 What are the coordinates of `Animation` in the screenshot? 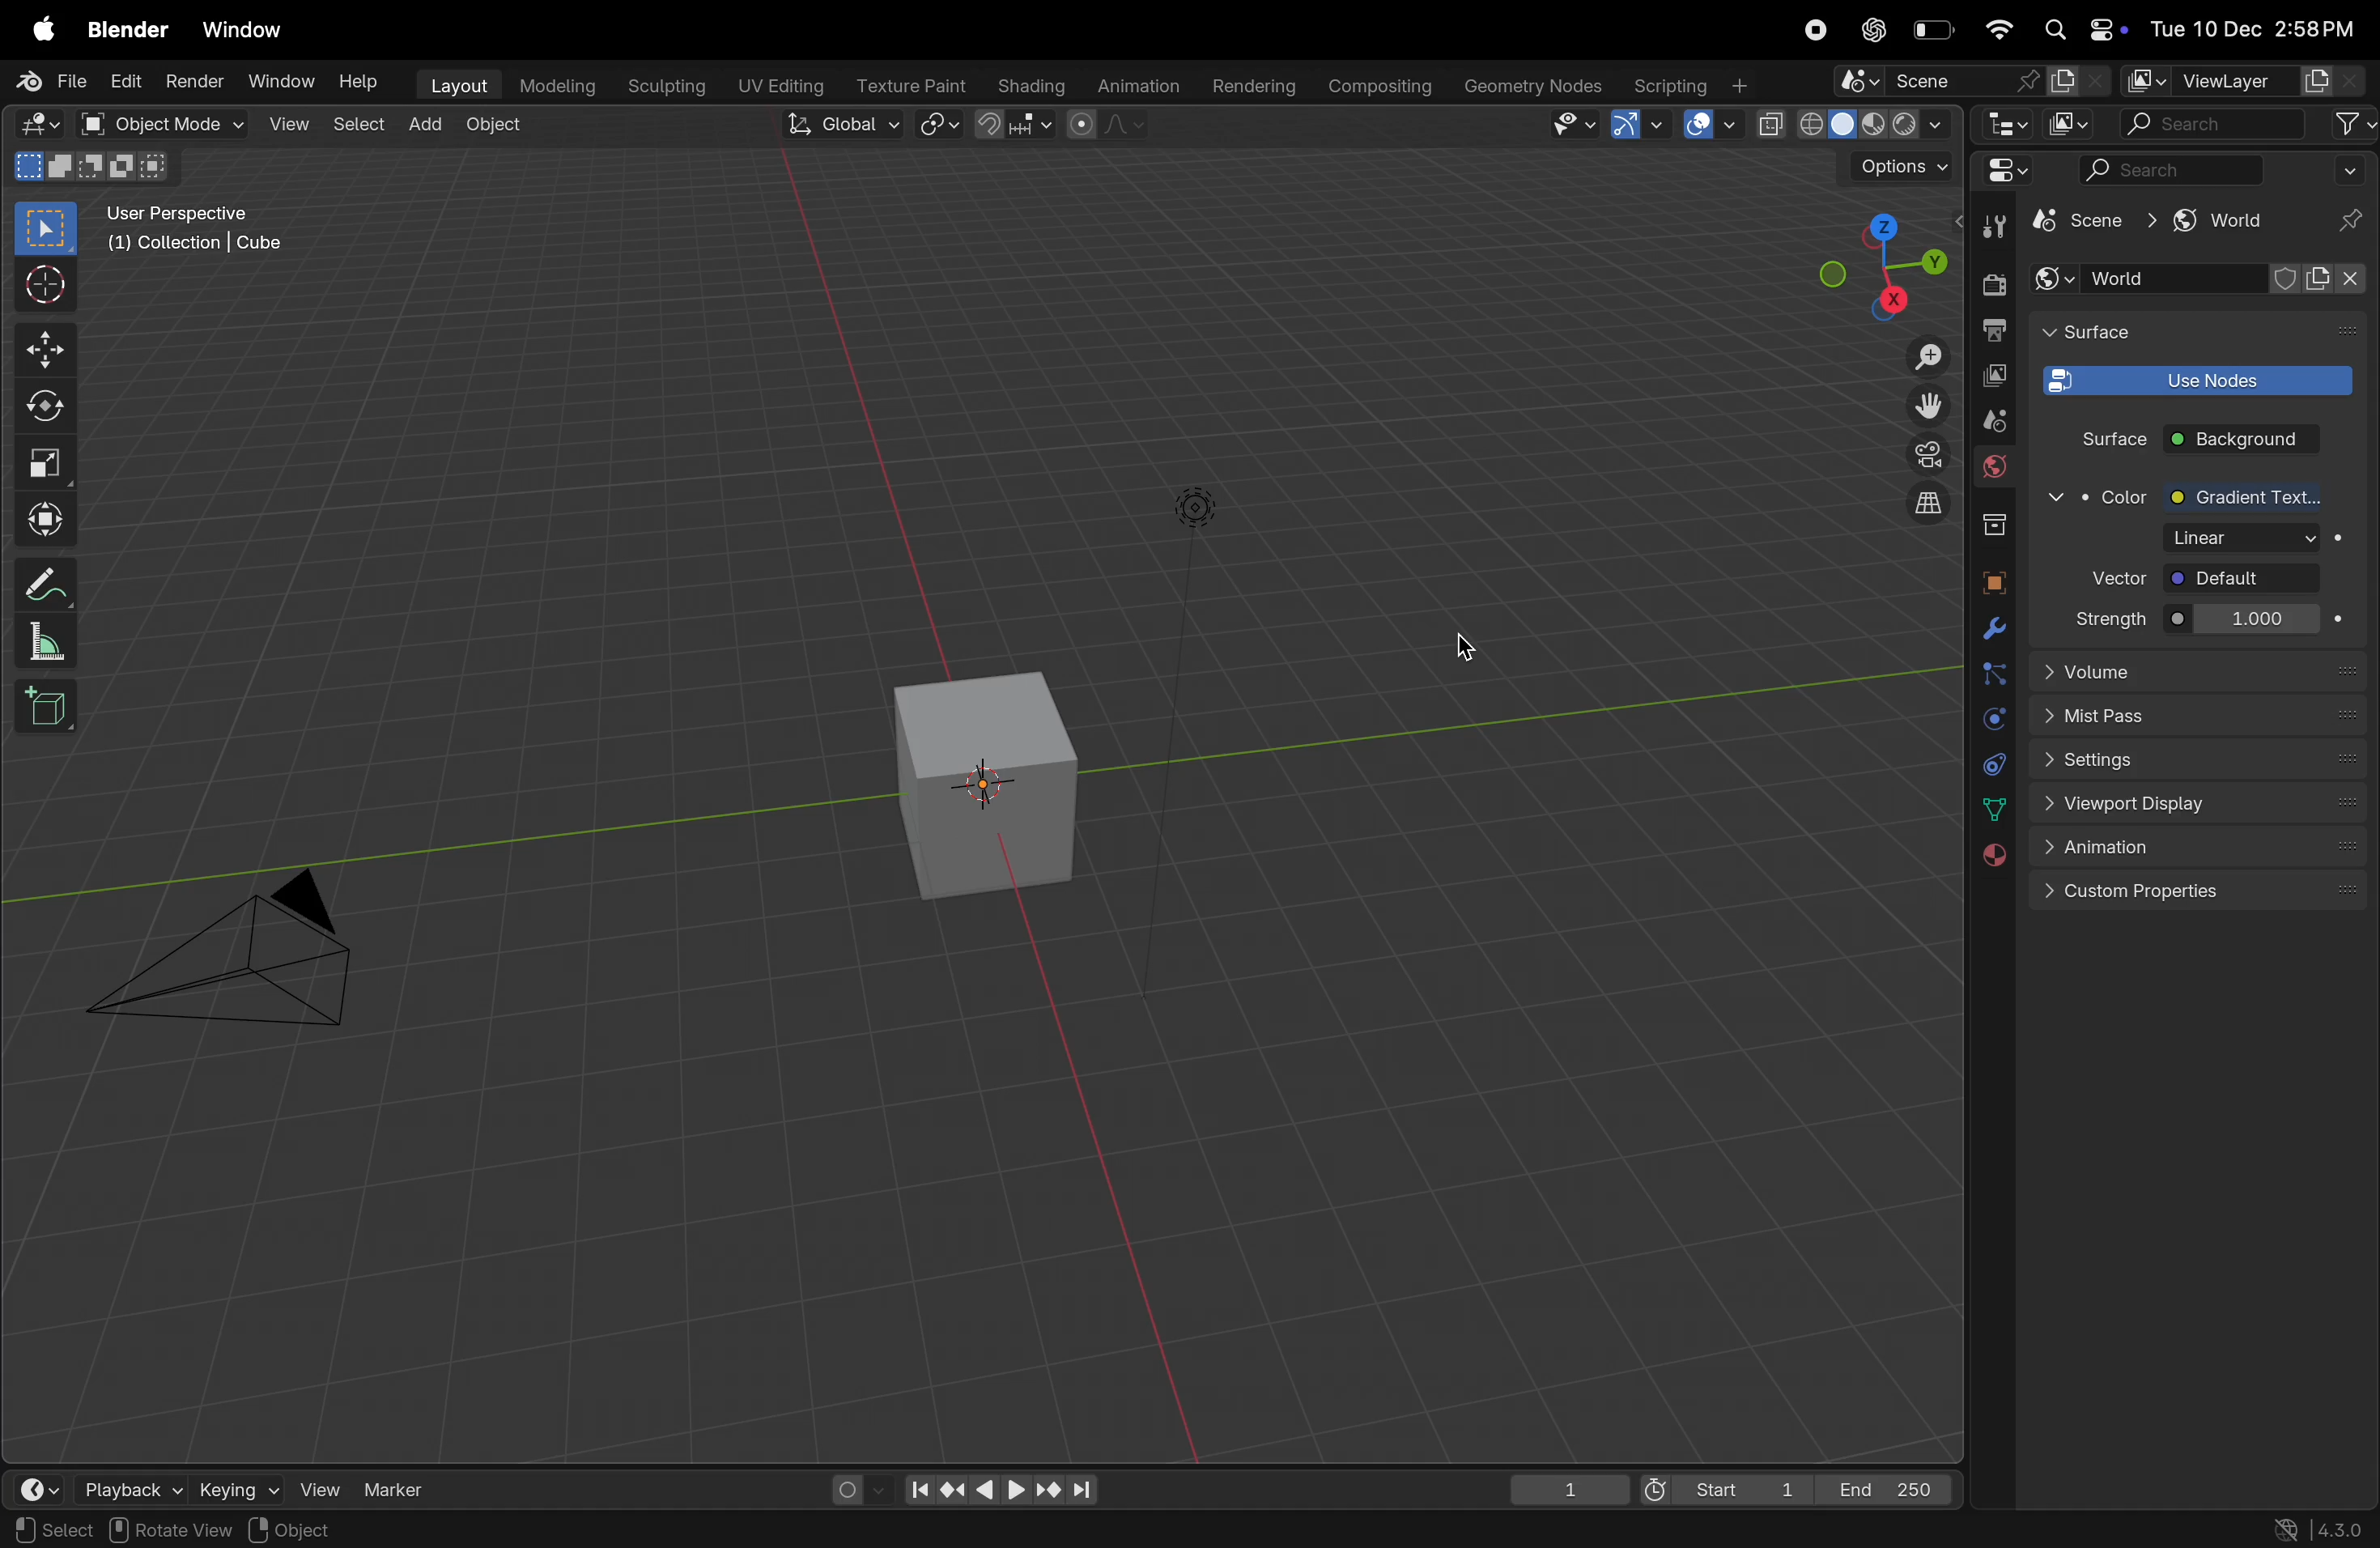 It's located at (1135, 88).